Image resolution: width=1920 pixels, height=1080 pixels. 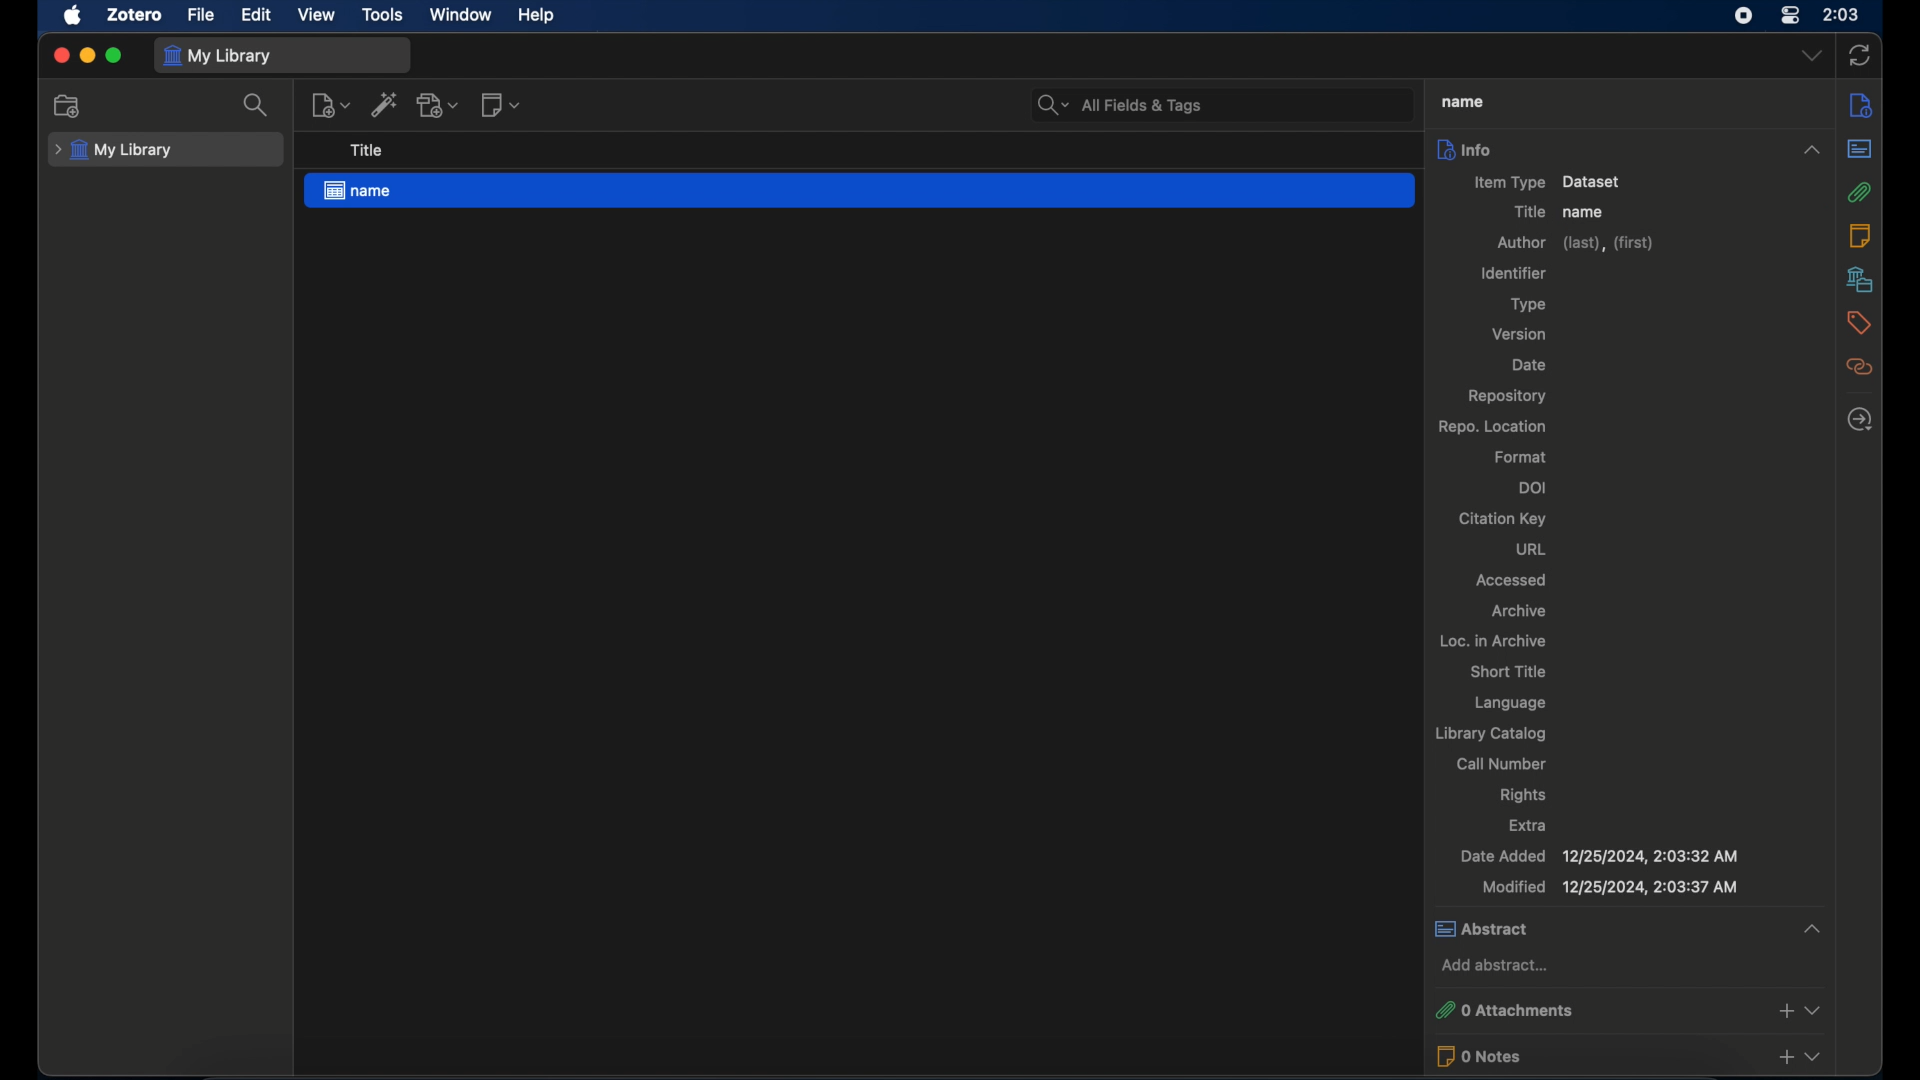 What do you see at coordinates (61, 56) in the screenshot?
I see `close` at bounding box center [61, 56].